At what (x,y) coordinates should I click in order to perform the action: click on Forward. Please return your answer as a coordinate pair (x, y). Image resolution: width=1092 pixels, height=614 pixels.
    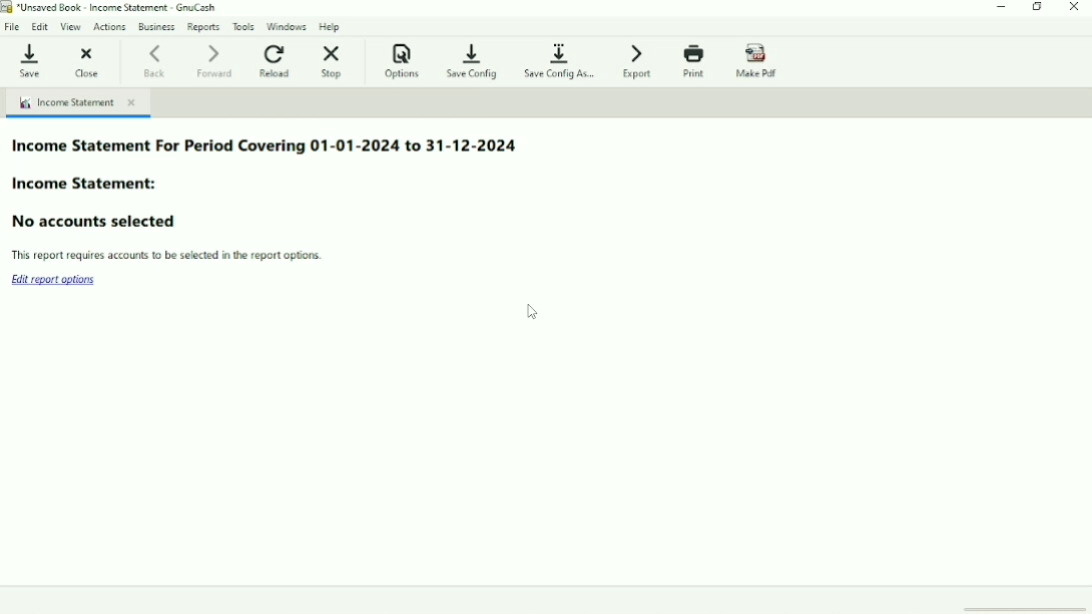
    Looking at the image, I should click on (218, 61).